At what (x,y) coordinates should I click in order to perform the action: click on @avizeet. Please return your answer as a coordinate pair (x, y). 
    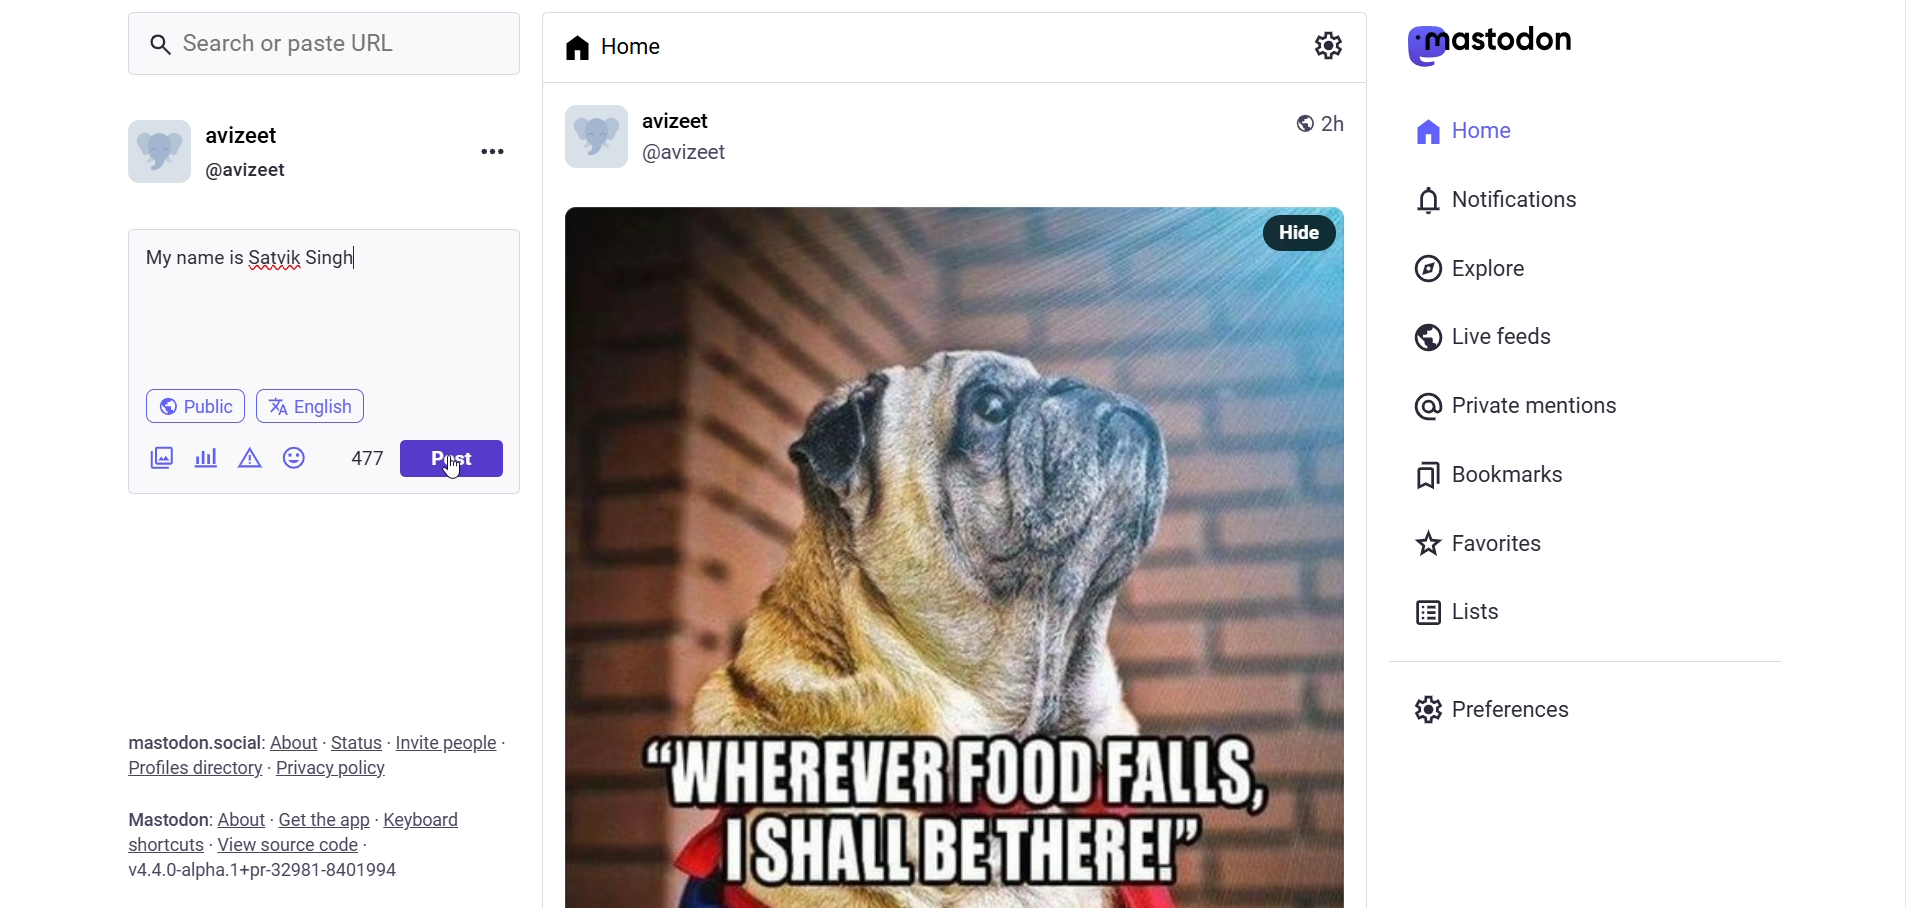
    Looking at the image, I should click on (252, 171).